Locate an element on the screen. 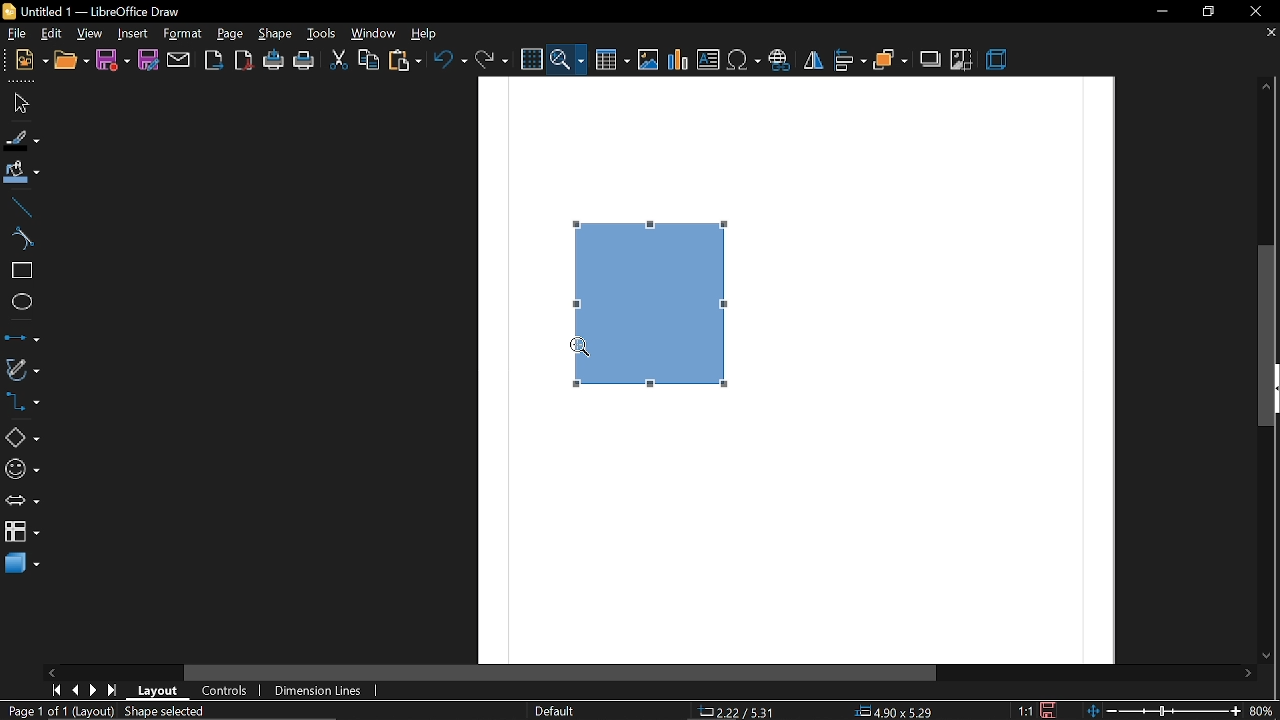  crop is located at coordinates (962, 61).